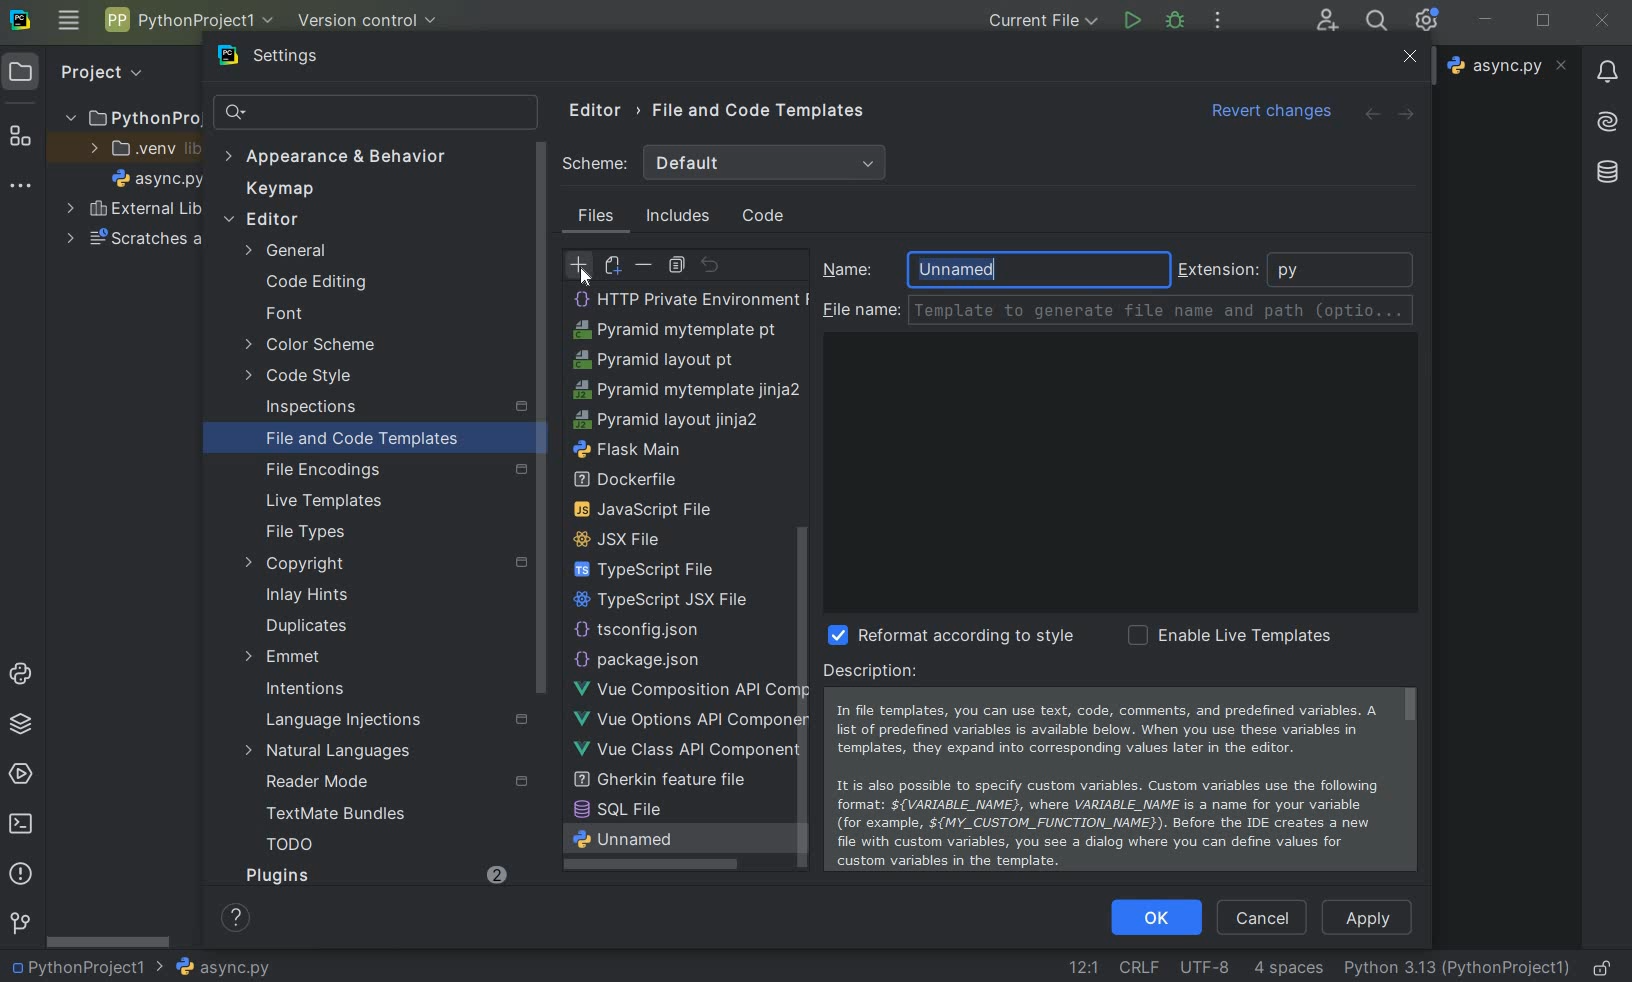 The width and height of the screenshot is (1632, 982). Describe the element at coordinates (21, 920) in the screenshot. I see `version control` at that location.